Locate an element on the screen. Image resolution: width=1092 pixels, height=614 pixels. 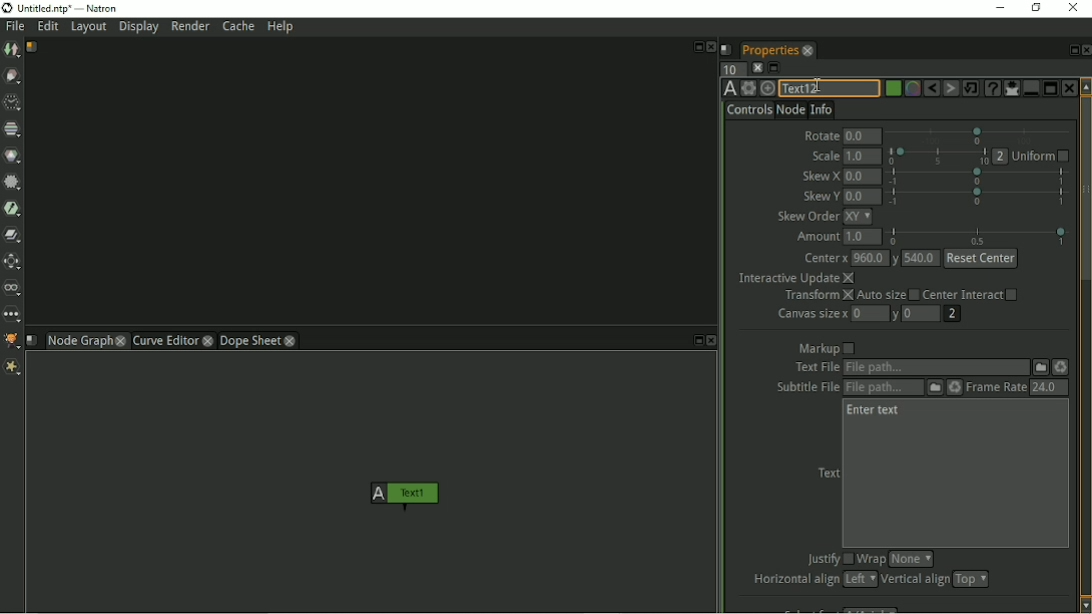
Close is located at coordinates (1085, 50).